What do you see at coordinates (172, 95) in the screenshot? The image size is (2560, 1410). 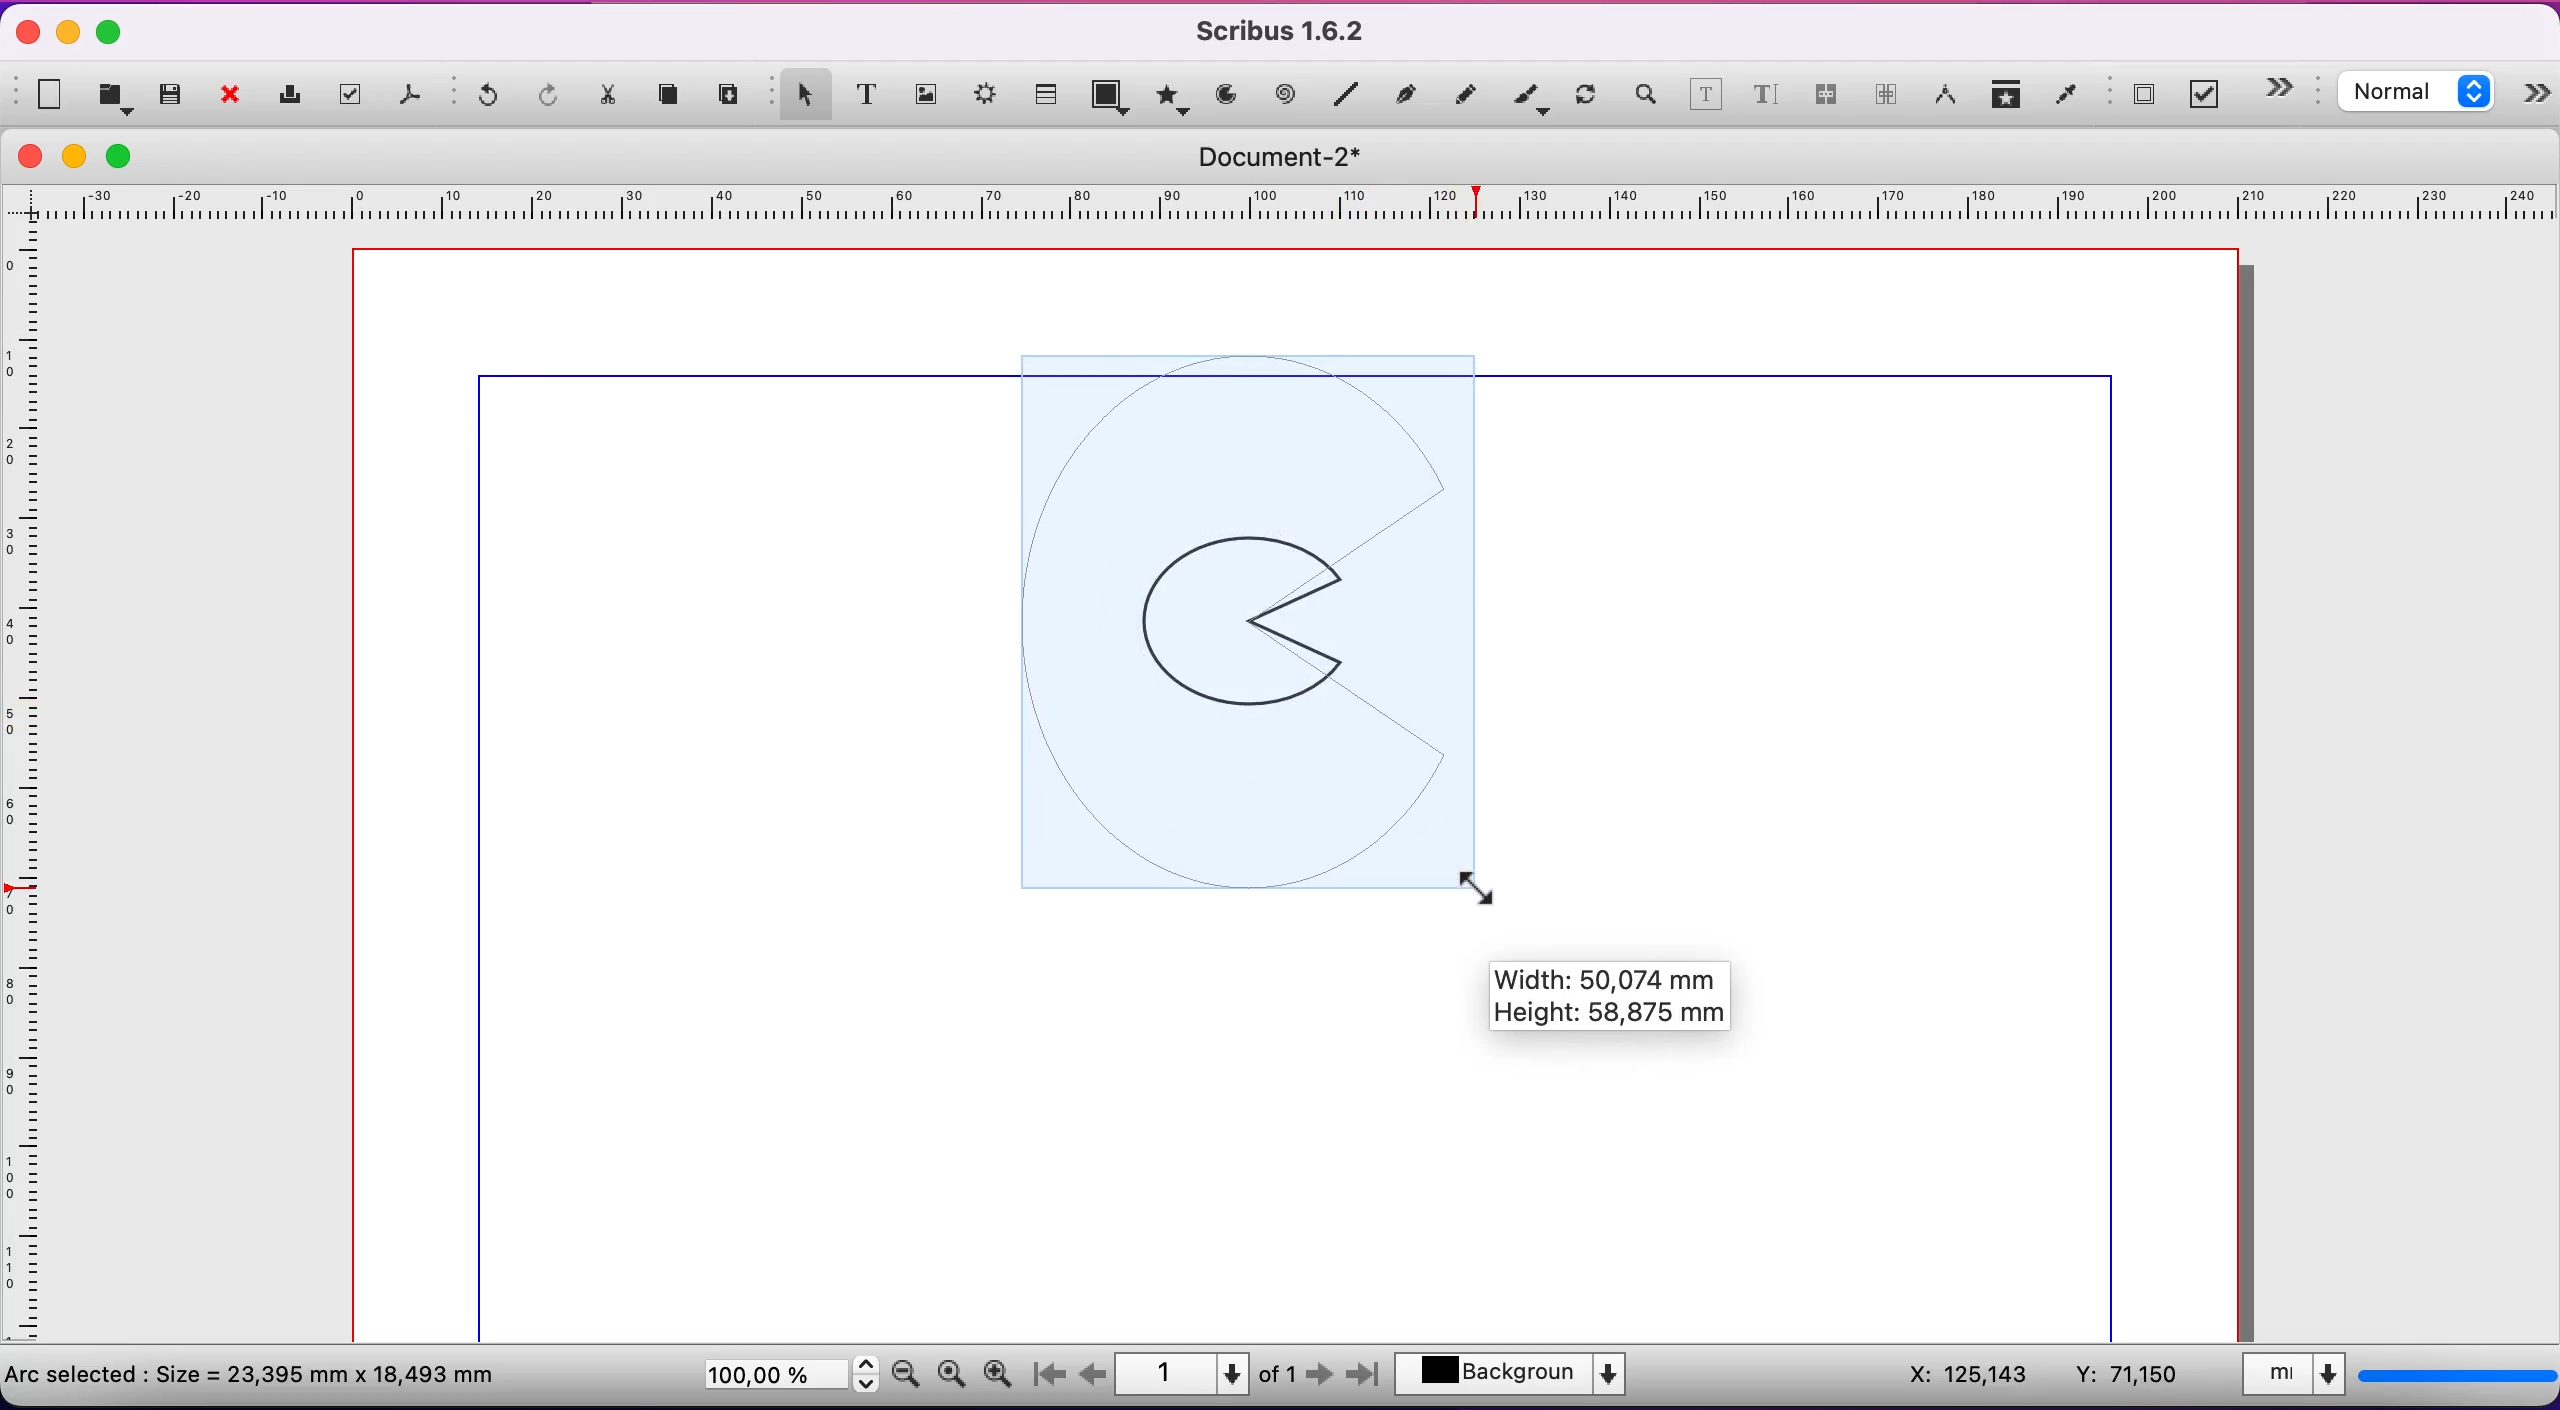 I see `save` at bounding box center [172, 95].